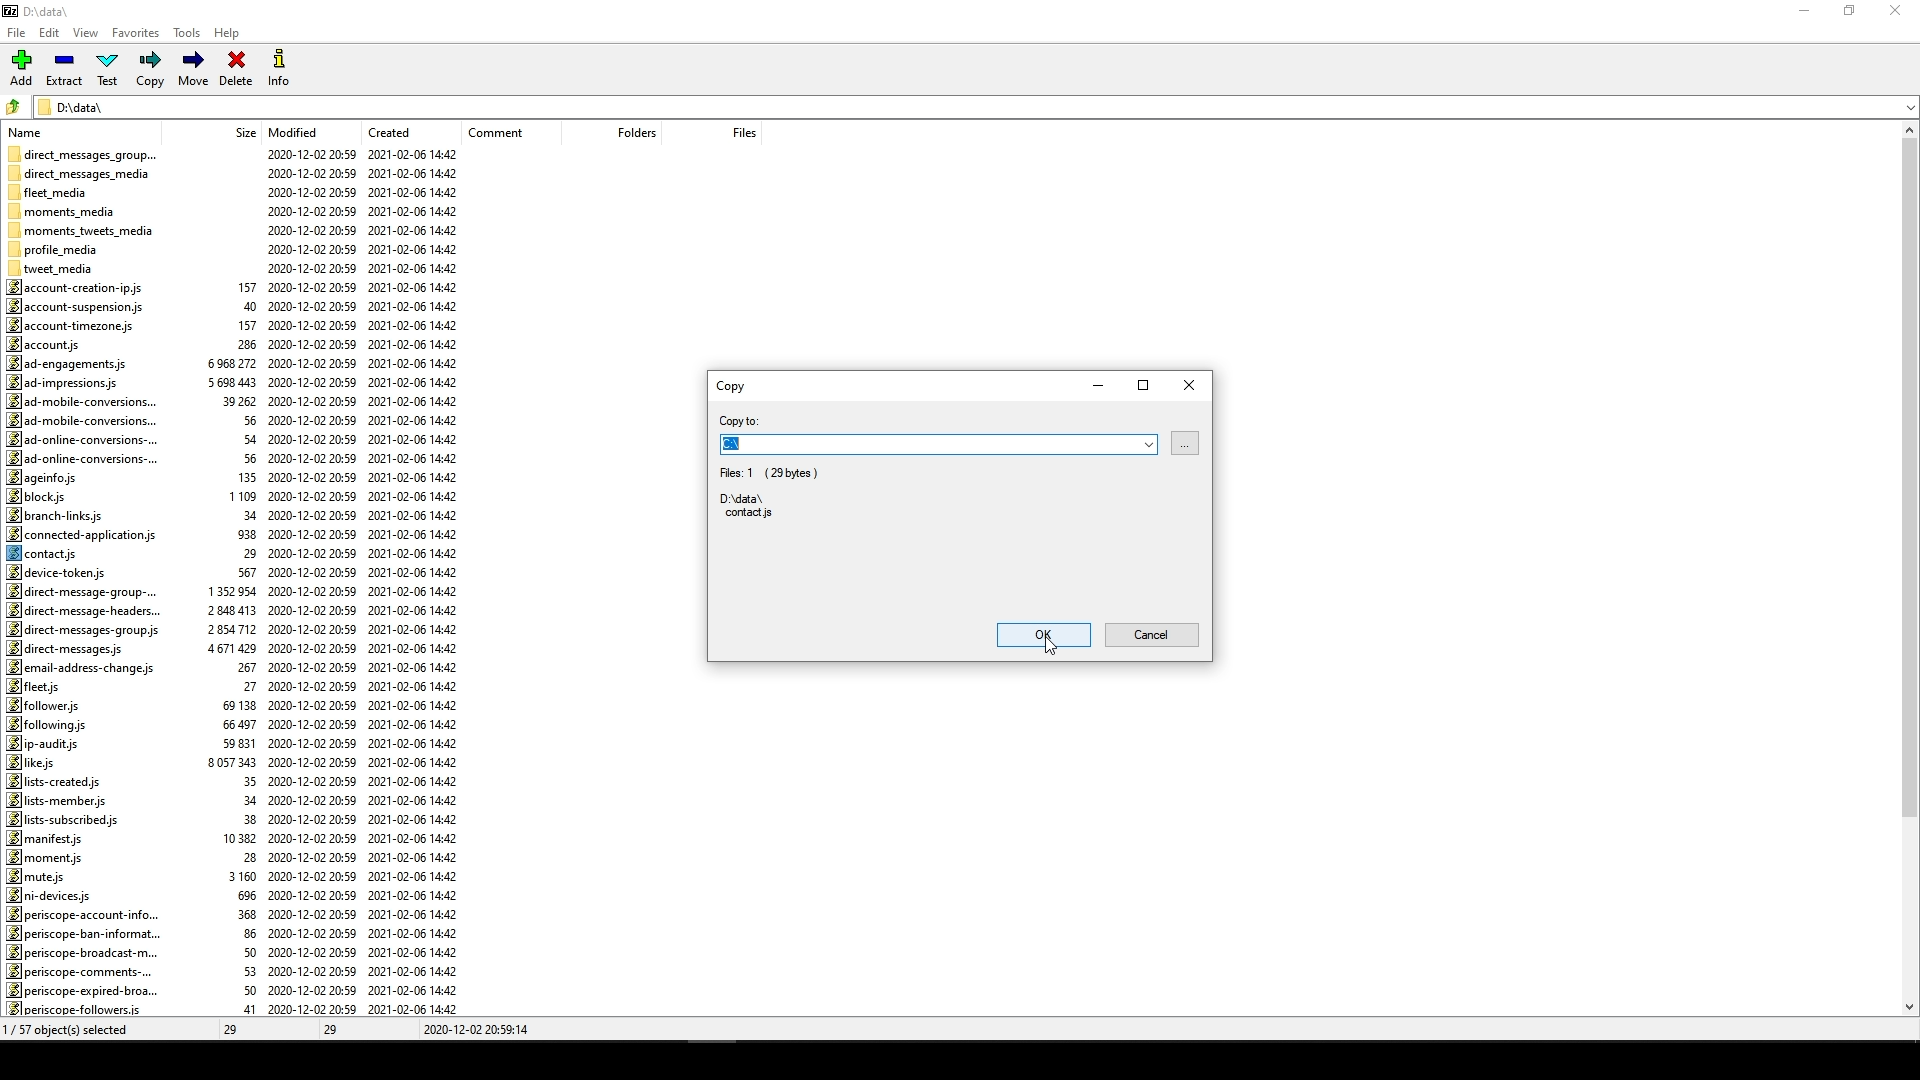  What do you see at coordinates (87, 230) in the screenshot?
I see `moments_tweets_media` at bounding box center [87, 230].